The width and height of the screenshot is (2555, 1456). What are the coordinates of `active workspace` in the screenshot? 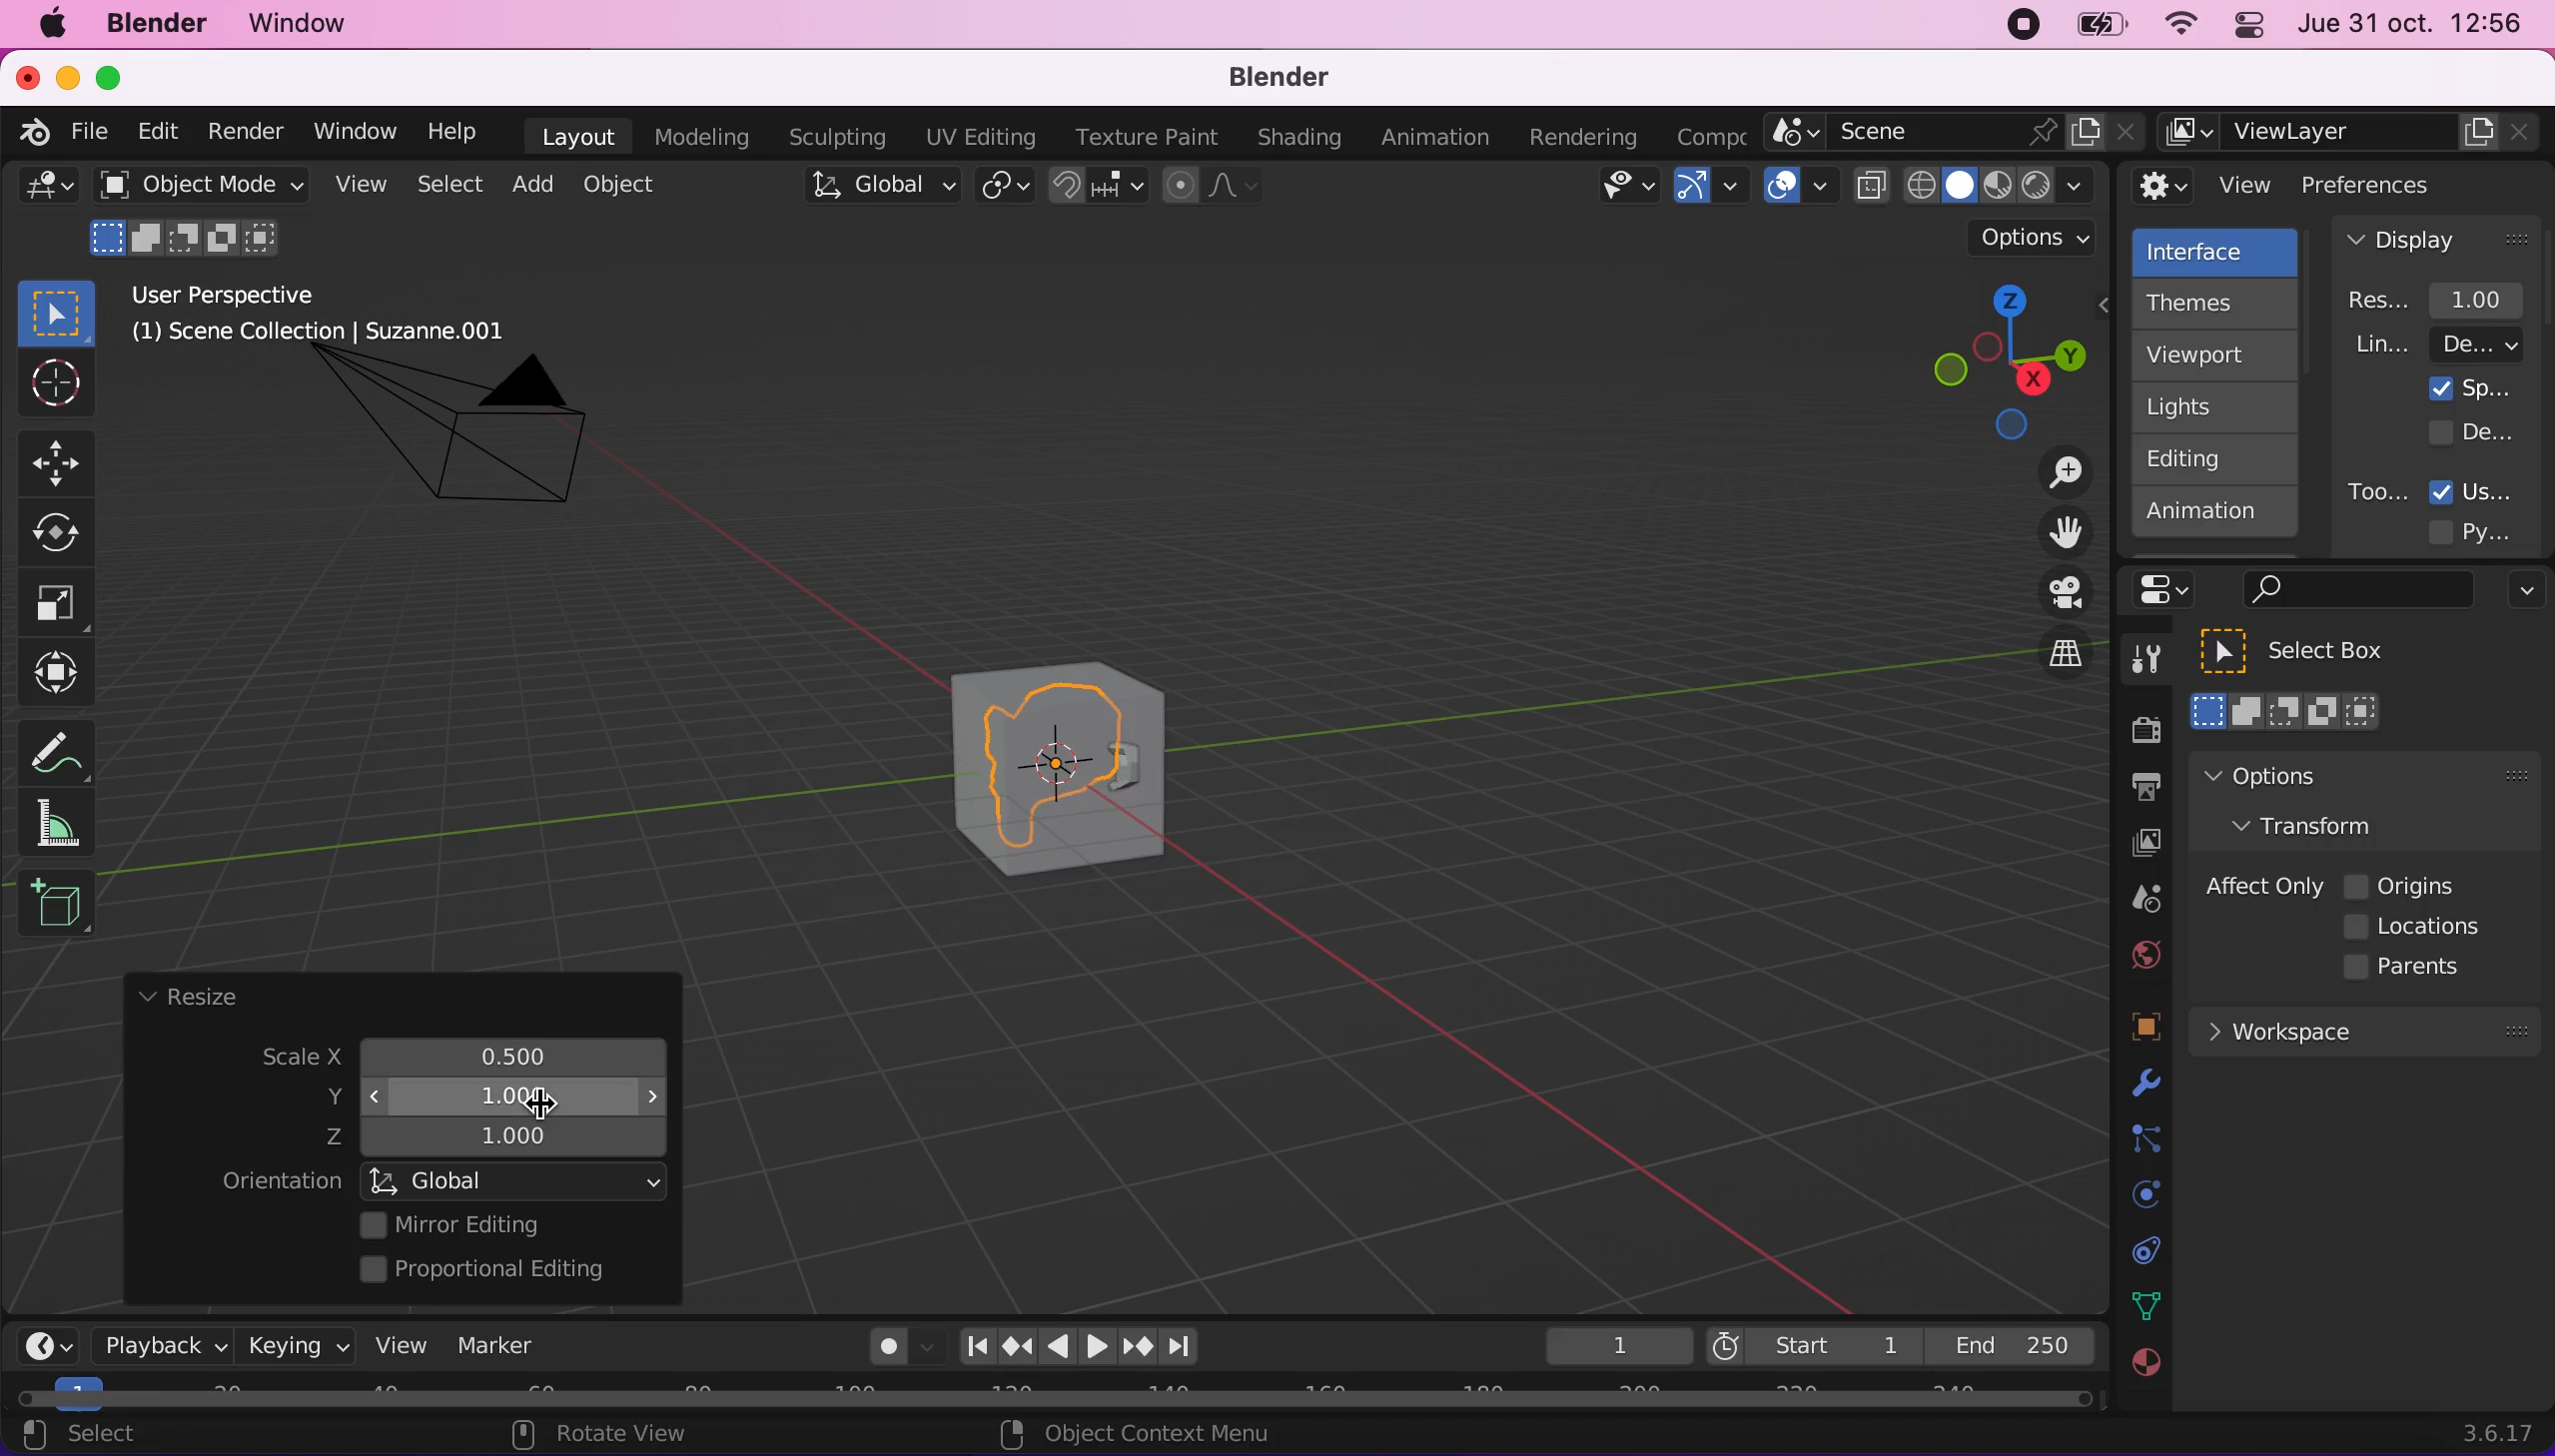 It's located at (1704, 134).